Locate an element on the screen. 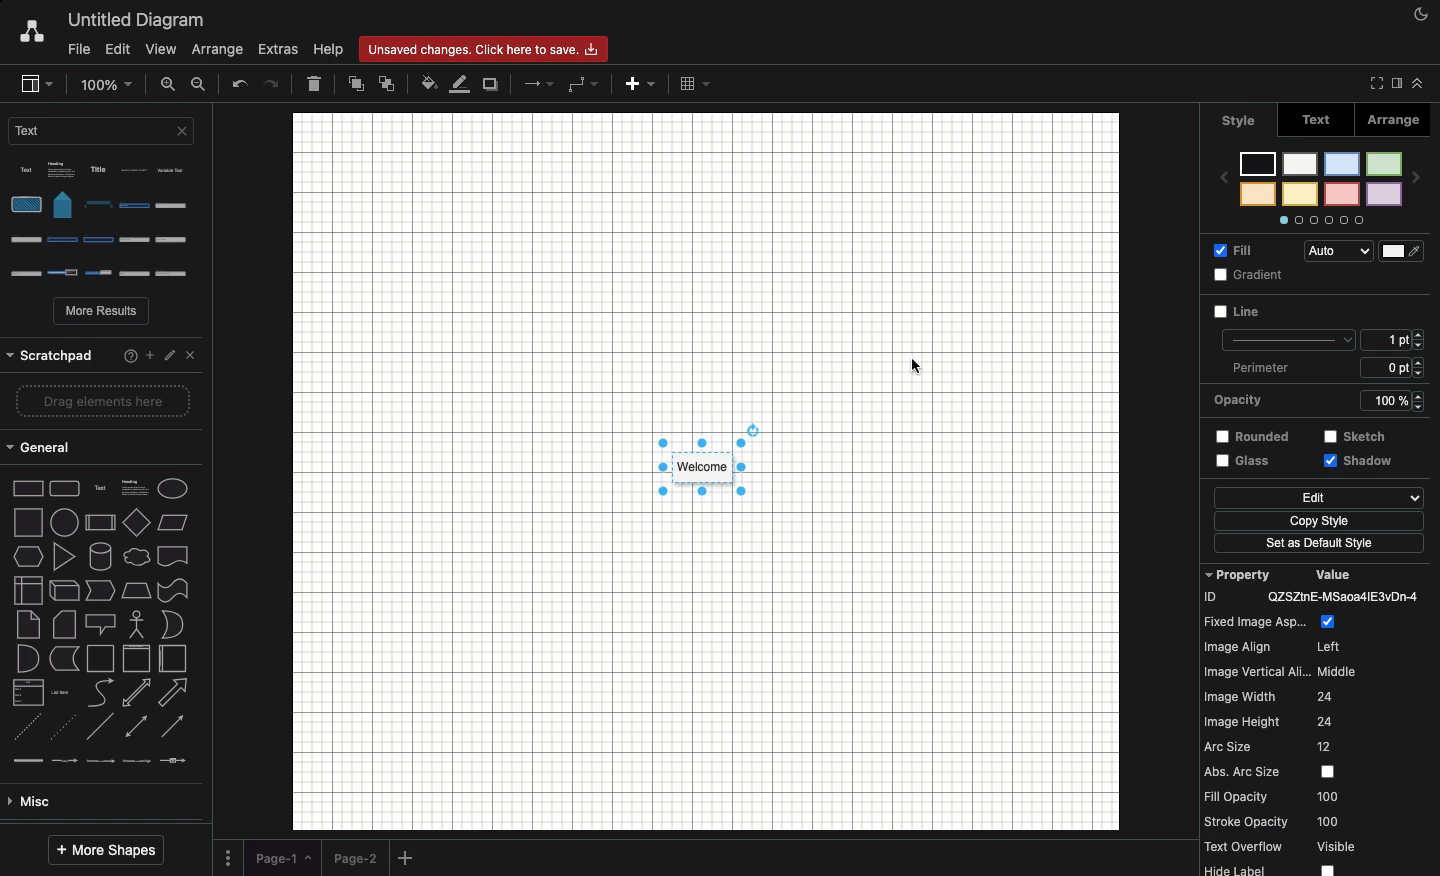 This screenshot has height=876, width=1440. Line fill is located at coordinates (461, 83).